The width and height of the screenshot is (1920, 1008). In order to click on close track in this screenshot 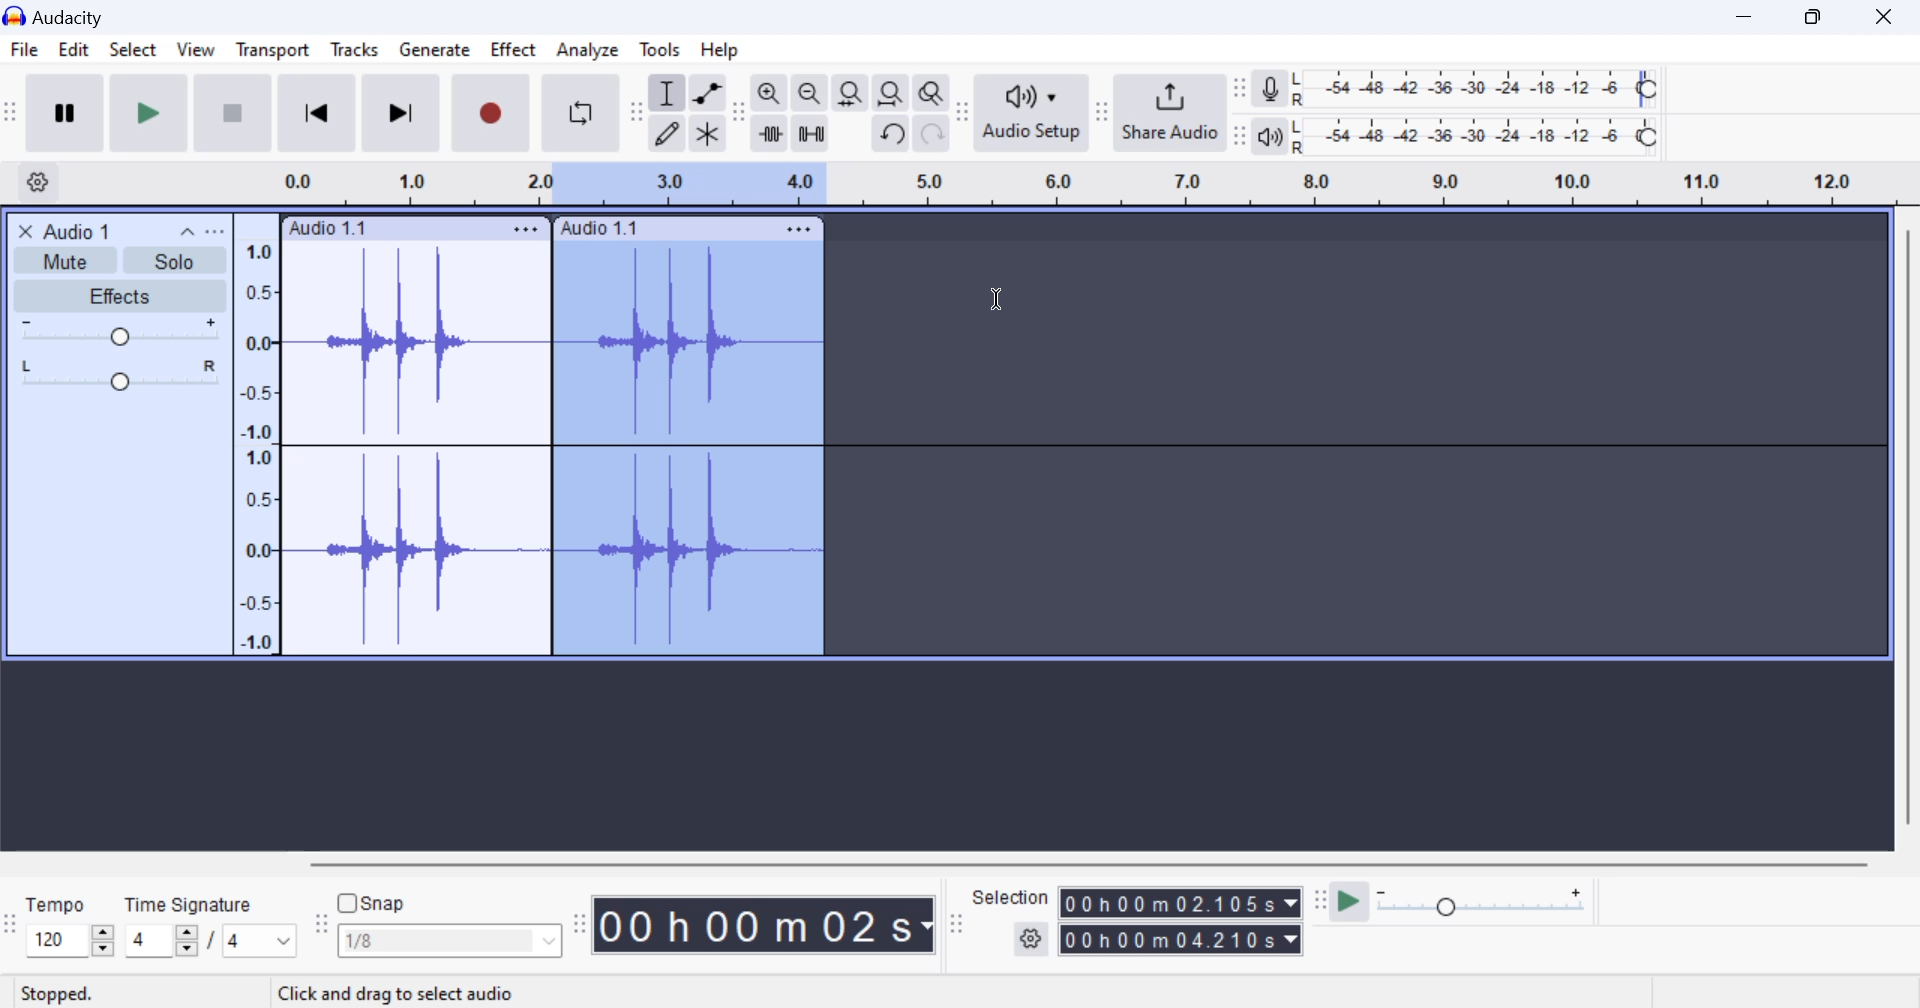, I will do `click(26, 230)`.